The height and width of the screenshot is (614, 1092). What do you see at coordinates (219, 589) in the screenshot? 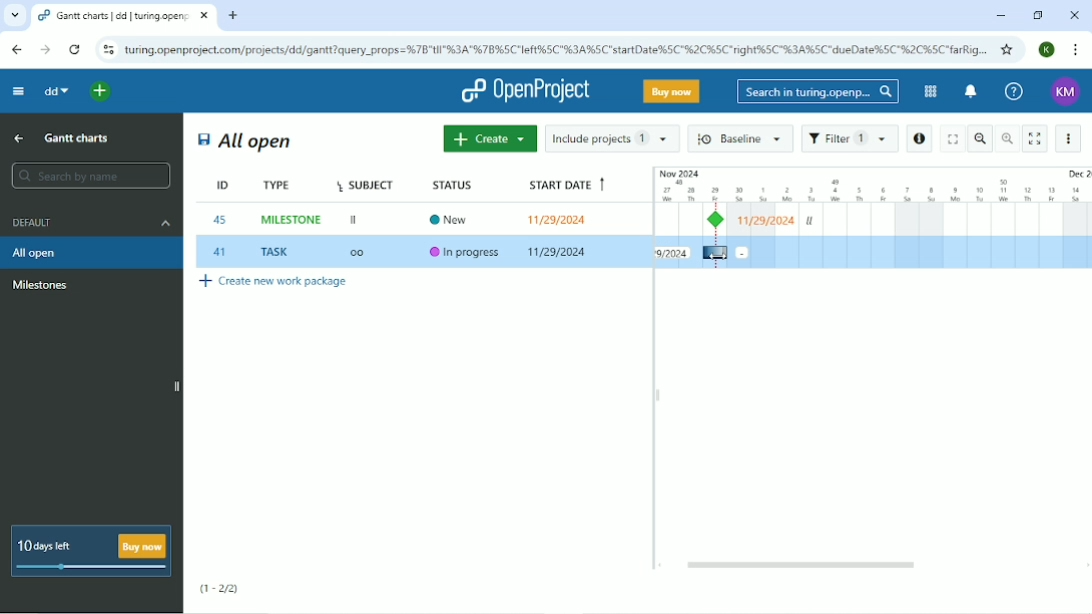
I see `(1-2/2)` at bounding box center [219, 589].